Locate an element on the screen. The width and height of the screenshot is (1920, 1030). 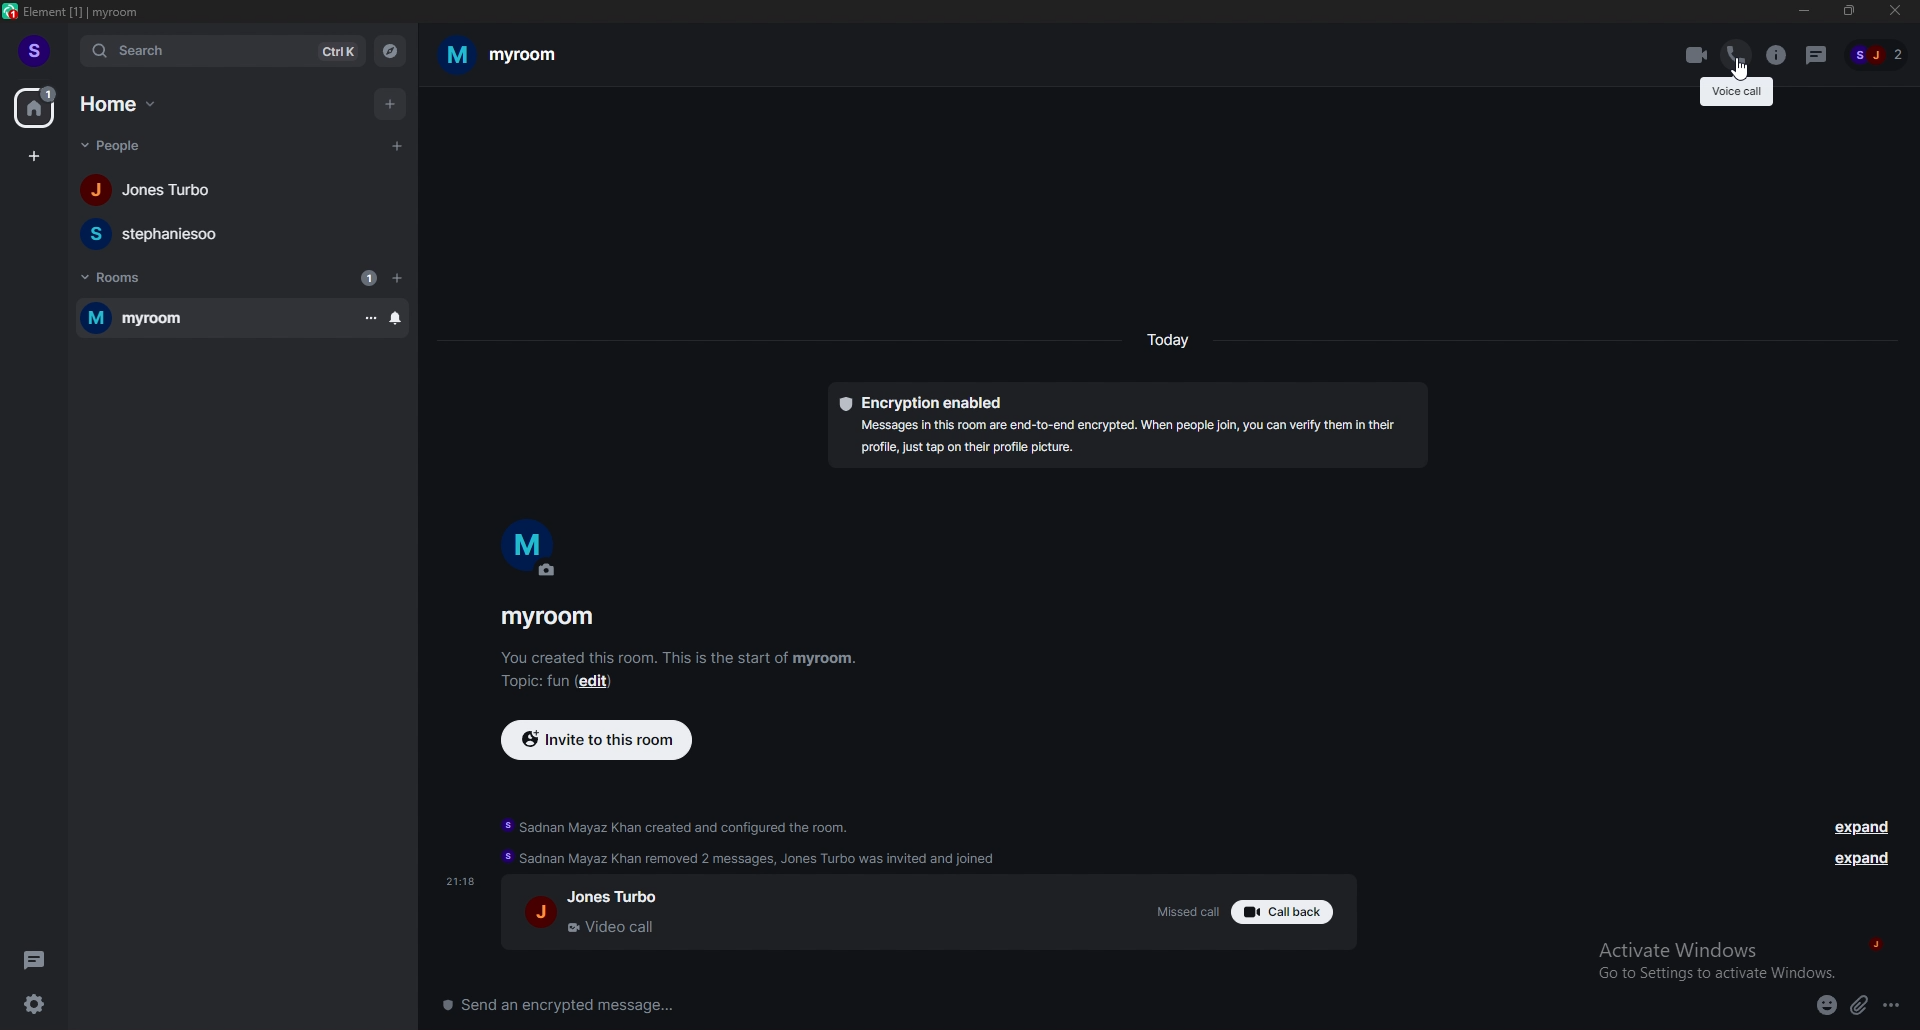
J Jones Turbo Video call is located at coordinates (604, 915).